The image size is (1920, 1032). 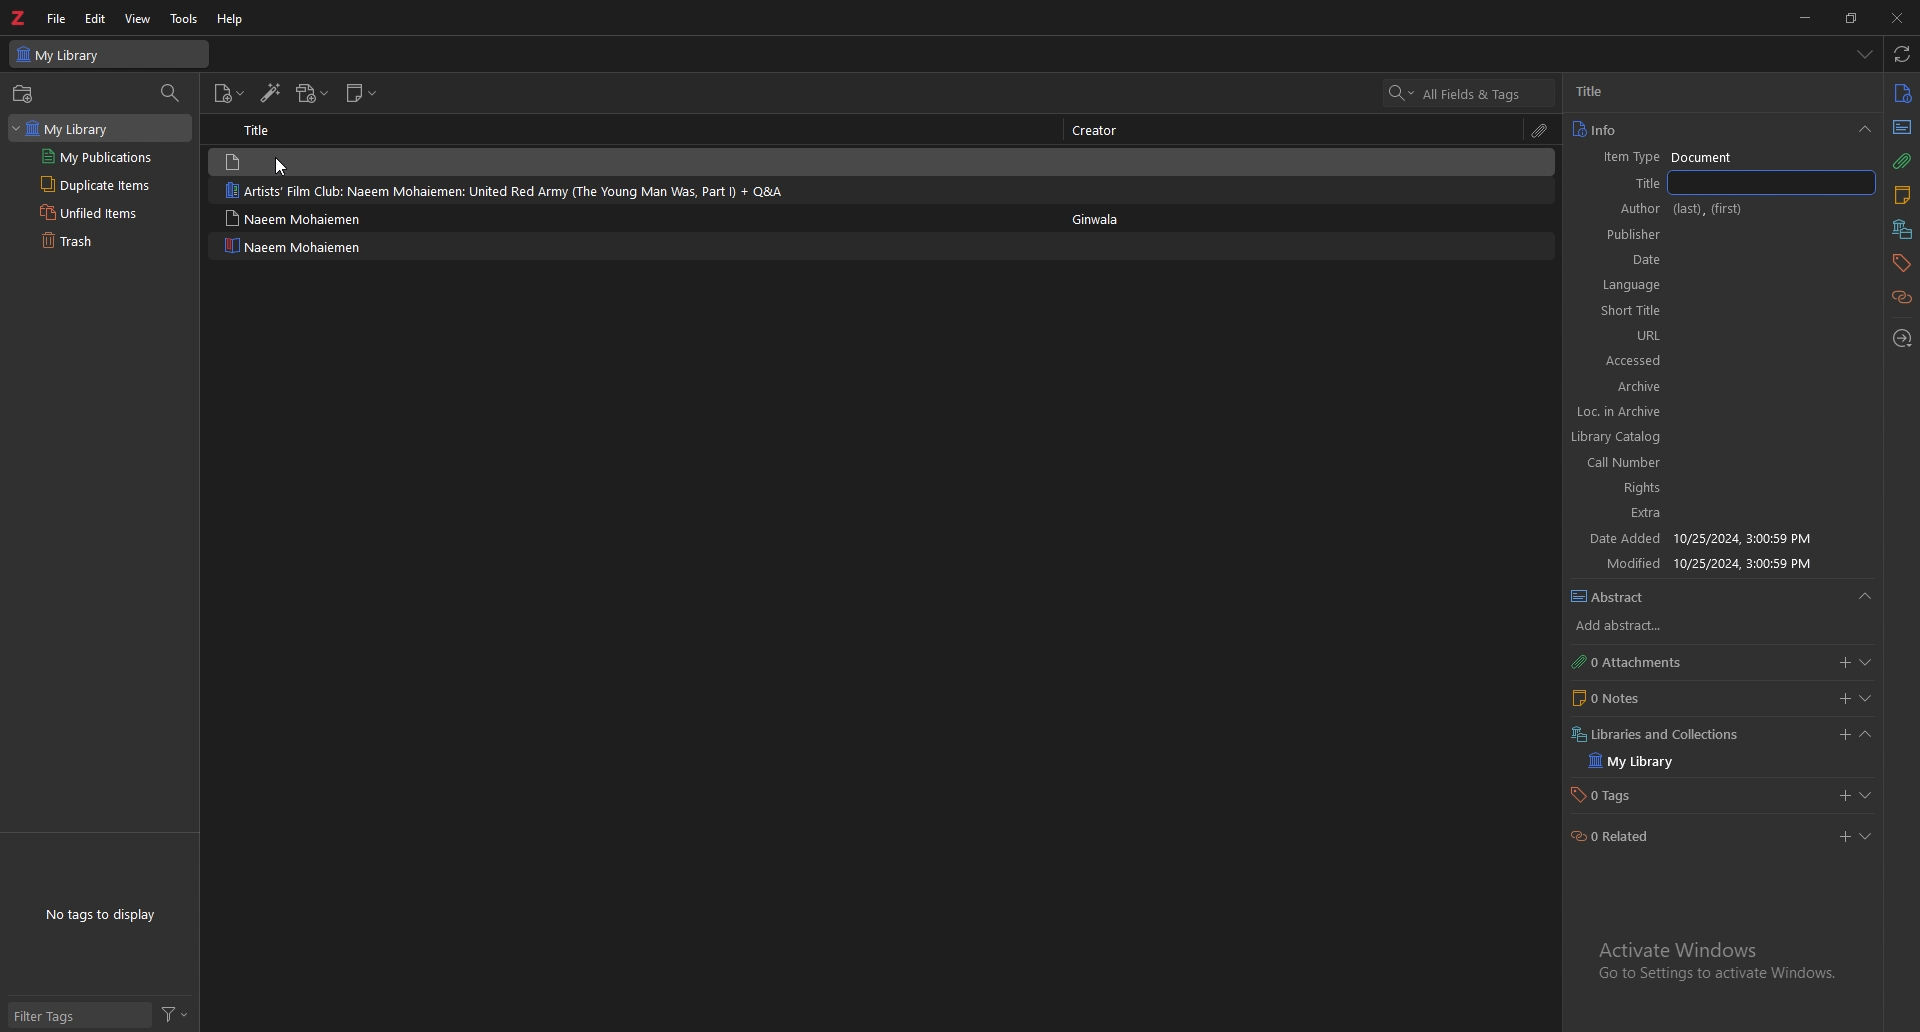 I want to click on place, so click(x=1625, y=386).